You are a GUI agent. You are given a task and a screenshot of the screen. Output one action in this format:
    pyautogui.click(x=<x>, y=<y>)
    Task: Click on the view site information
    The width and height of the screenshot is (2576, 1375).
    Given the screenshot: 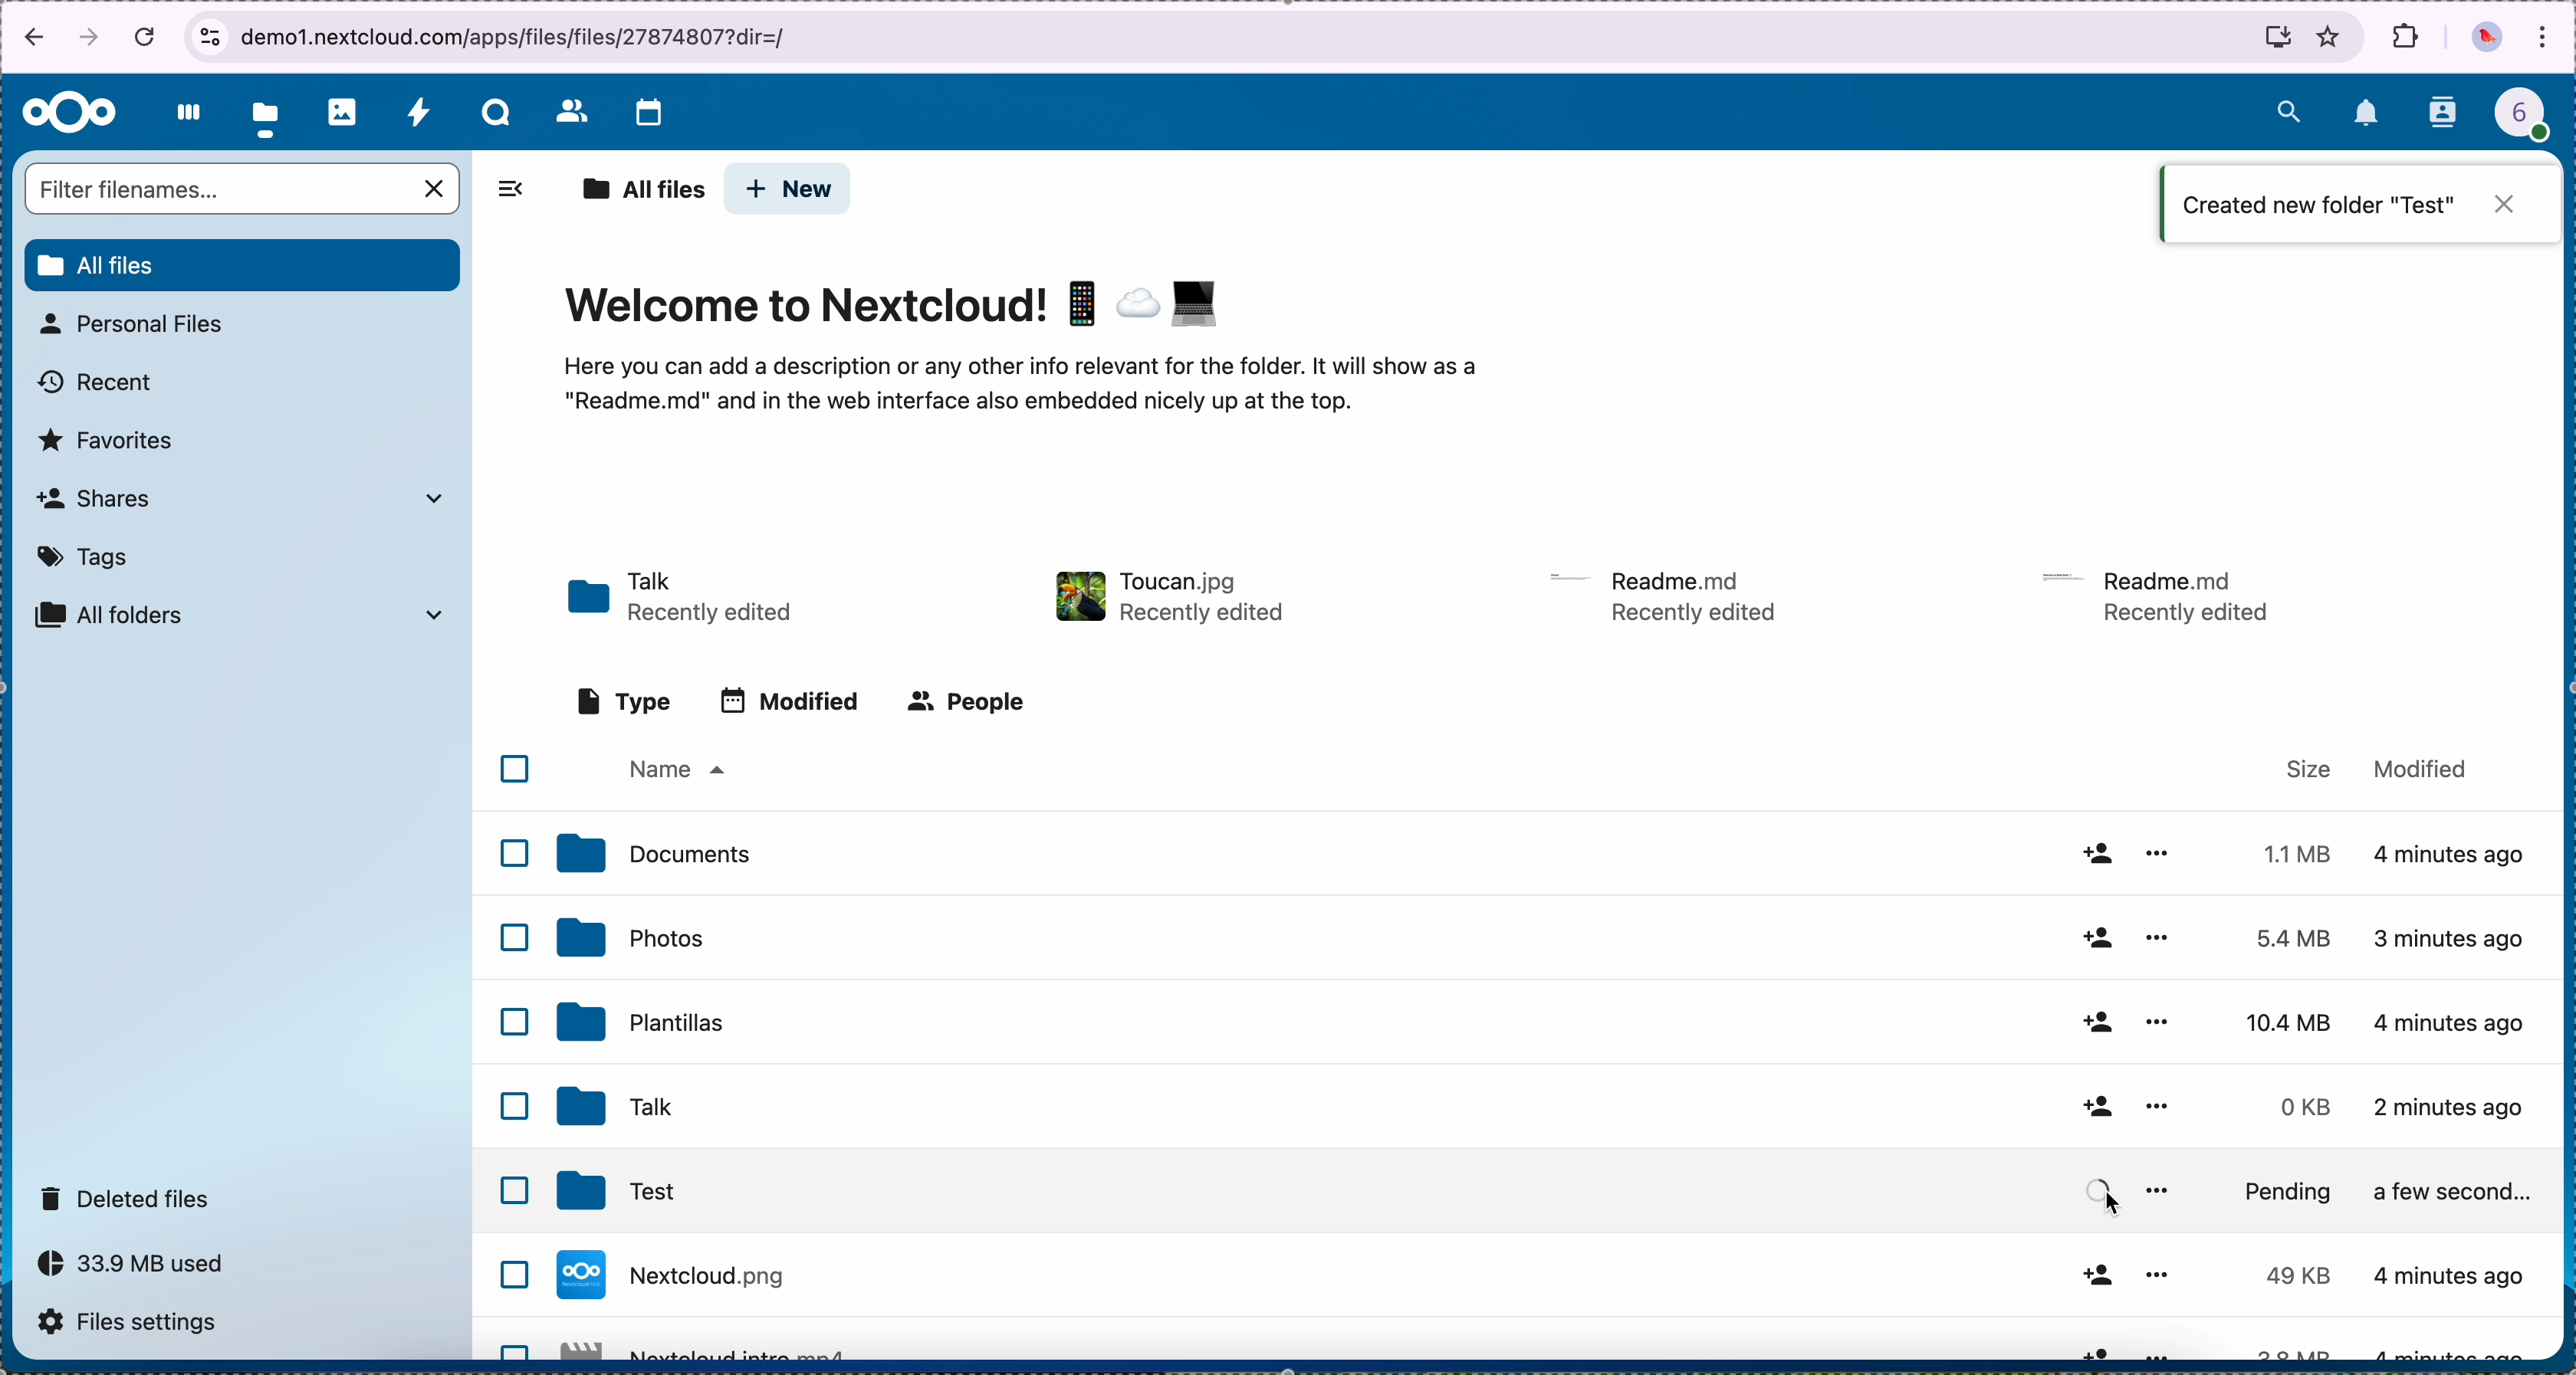 What is the action you would take?
    pyautogui.click(x=209, y=37)
    